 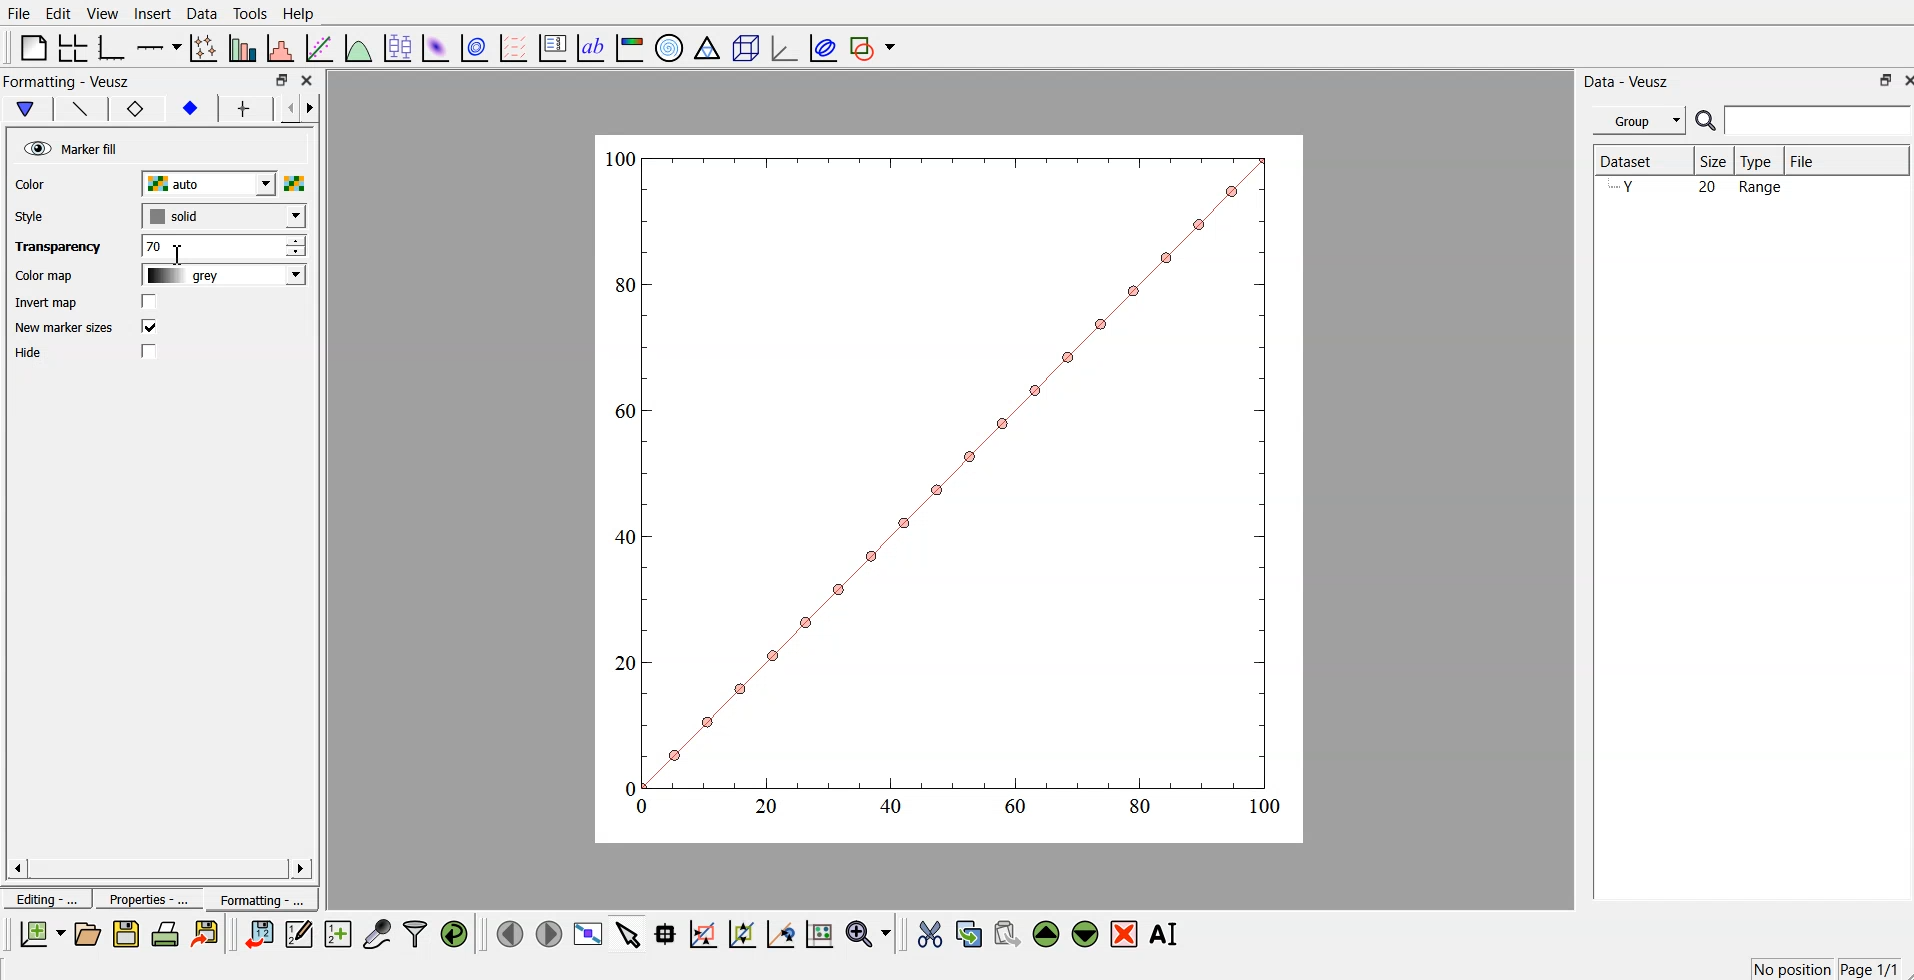 What do you see at coordinates (53, 247) in the screenshot?
I see `Transparency` at bounding box center [53, 247].